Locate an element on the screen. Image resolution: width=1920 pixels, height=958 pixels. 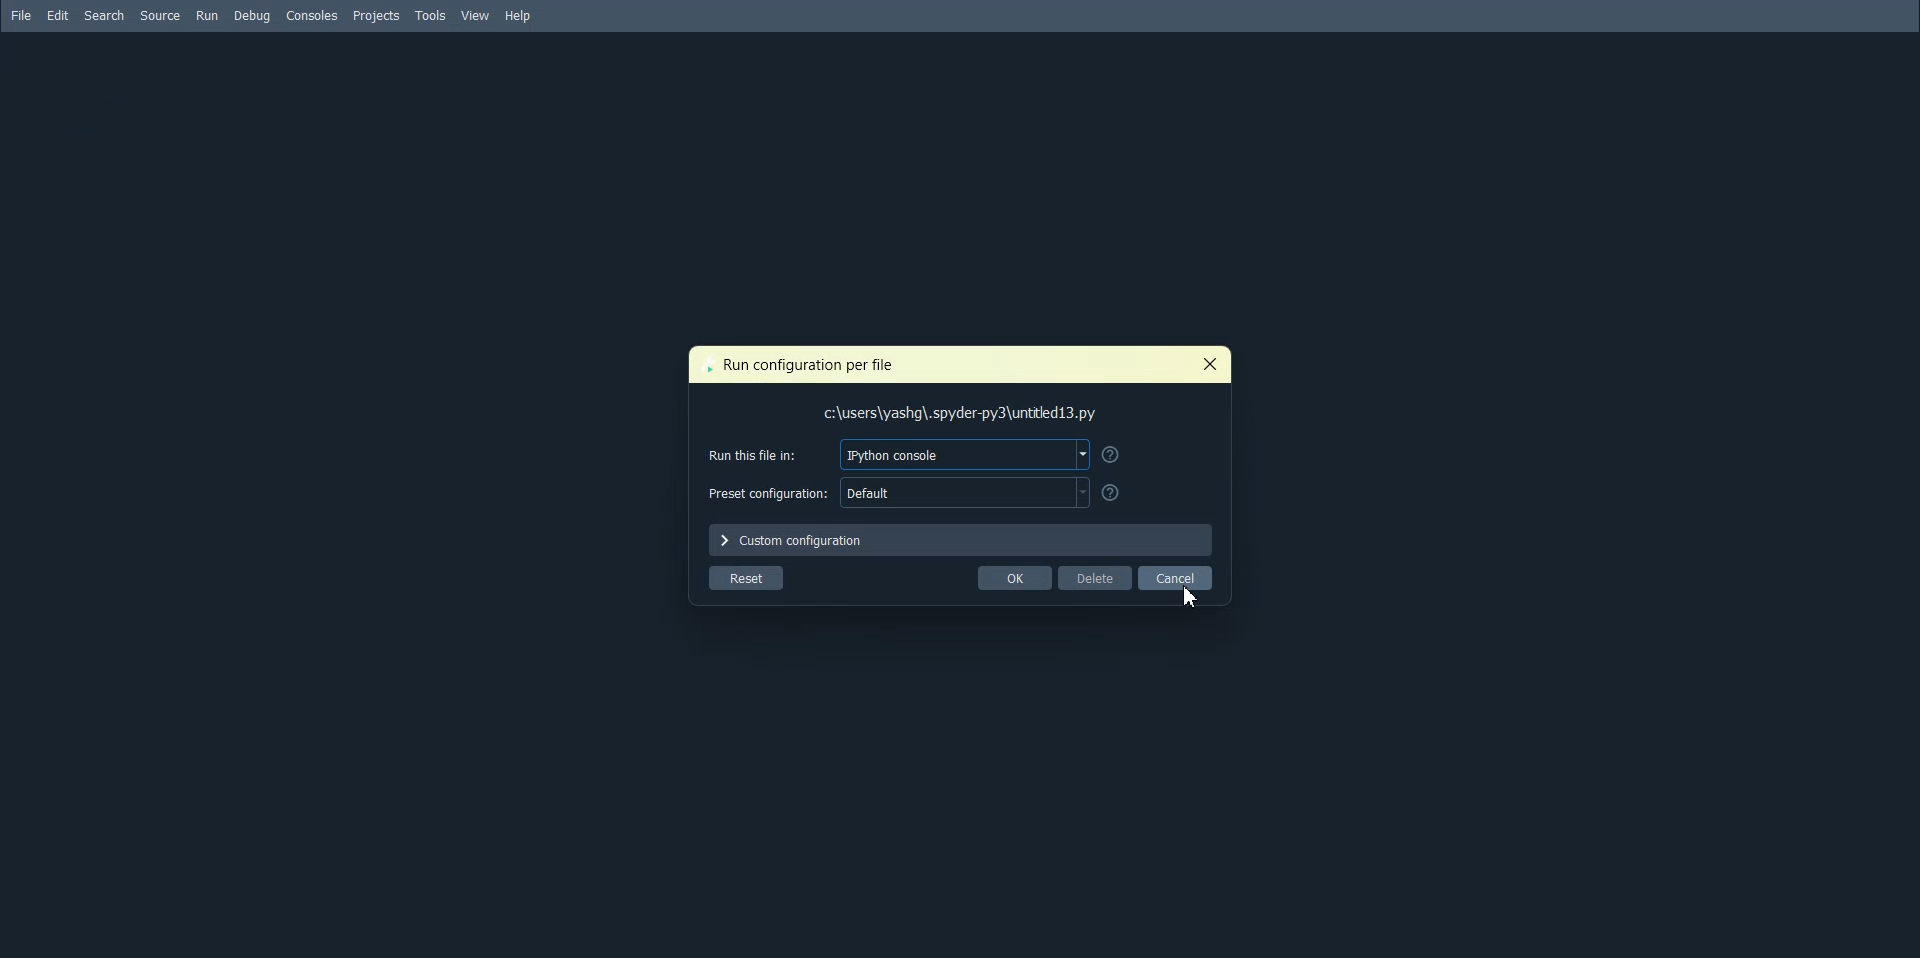
Console is located at coordinates (312, 15).